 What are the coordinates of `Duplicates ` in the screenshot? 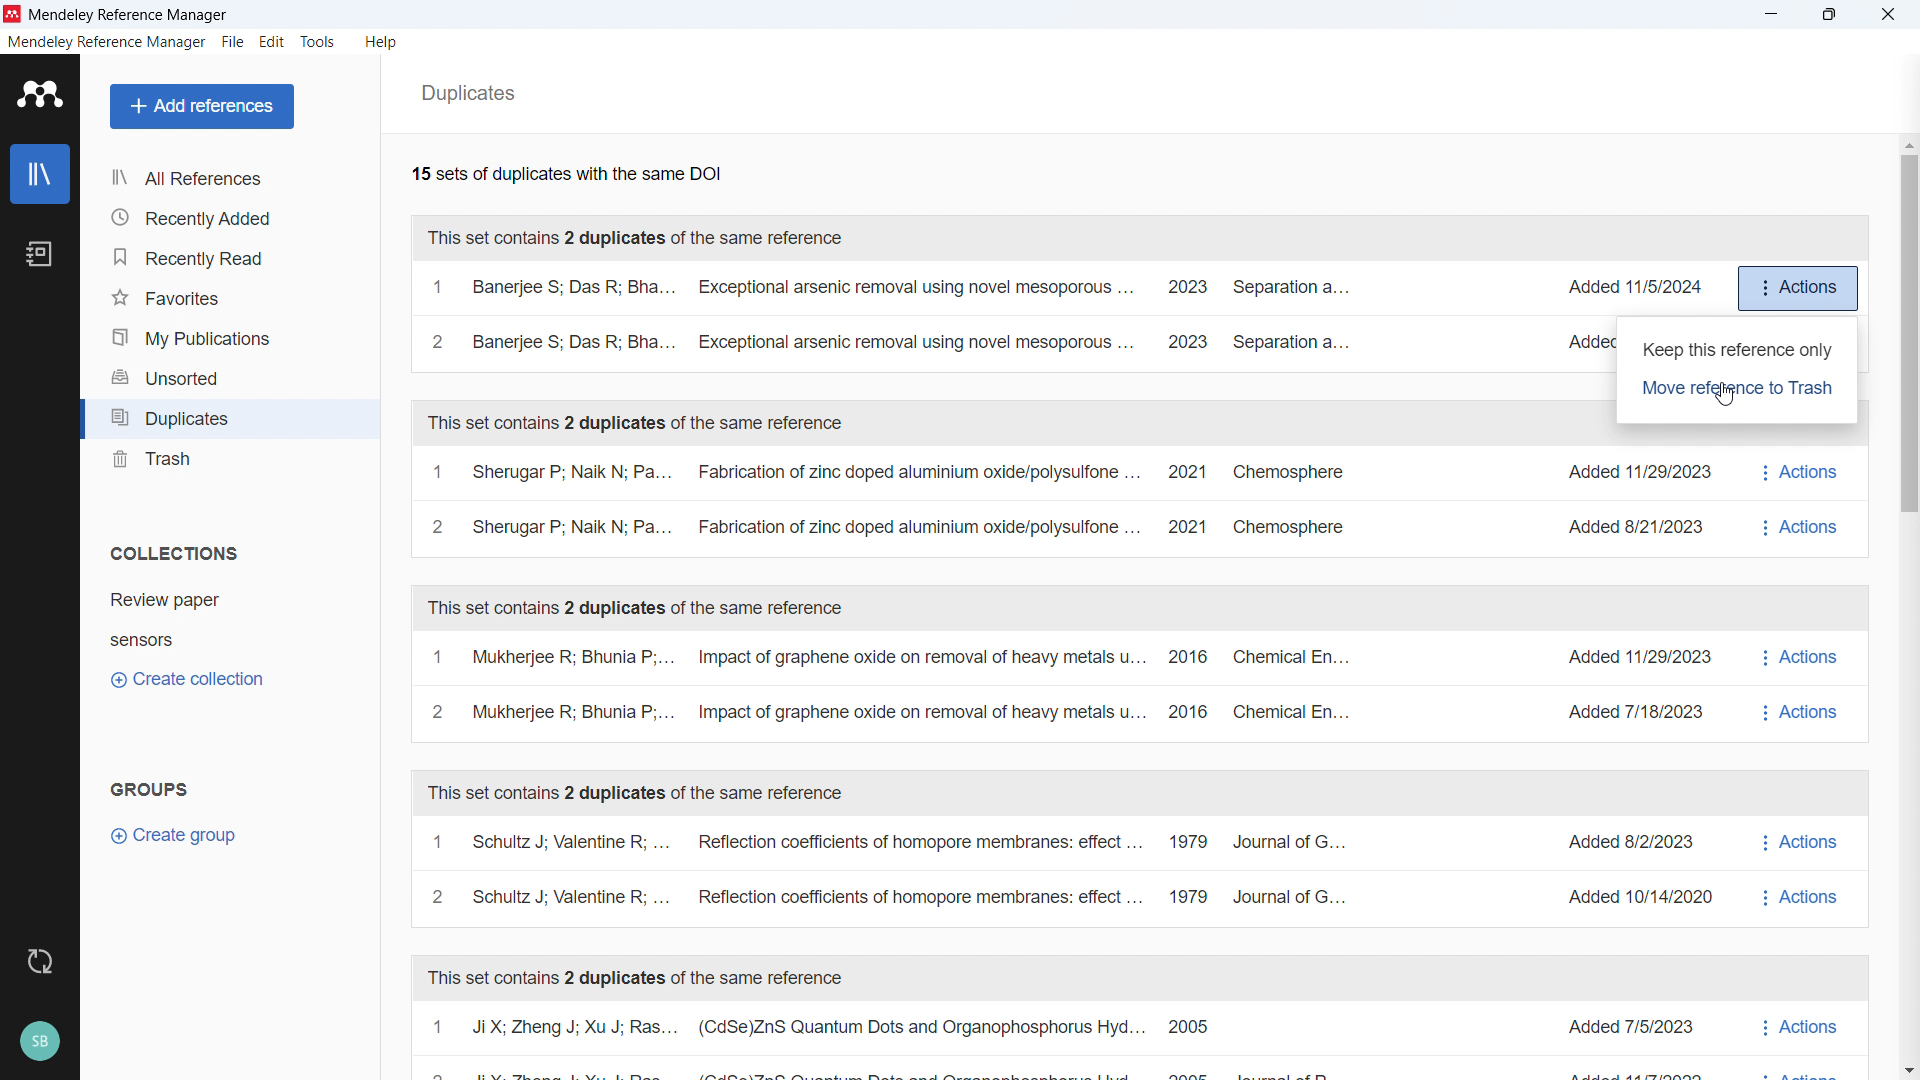 It's located at (467, 94).